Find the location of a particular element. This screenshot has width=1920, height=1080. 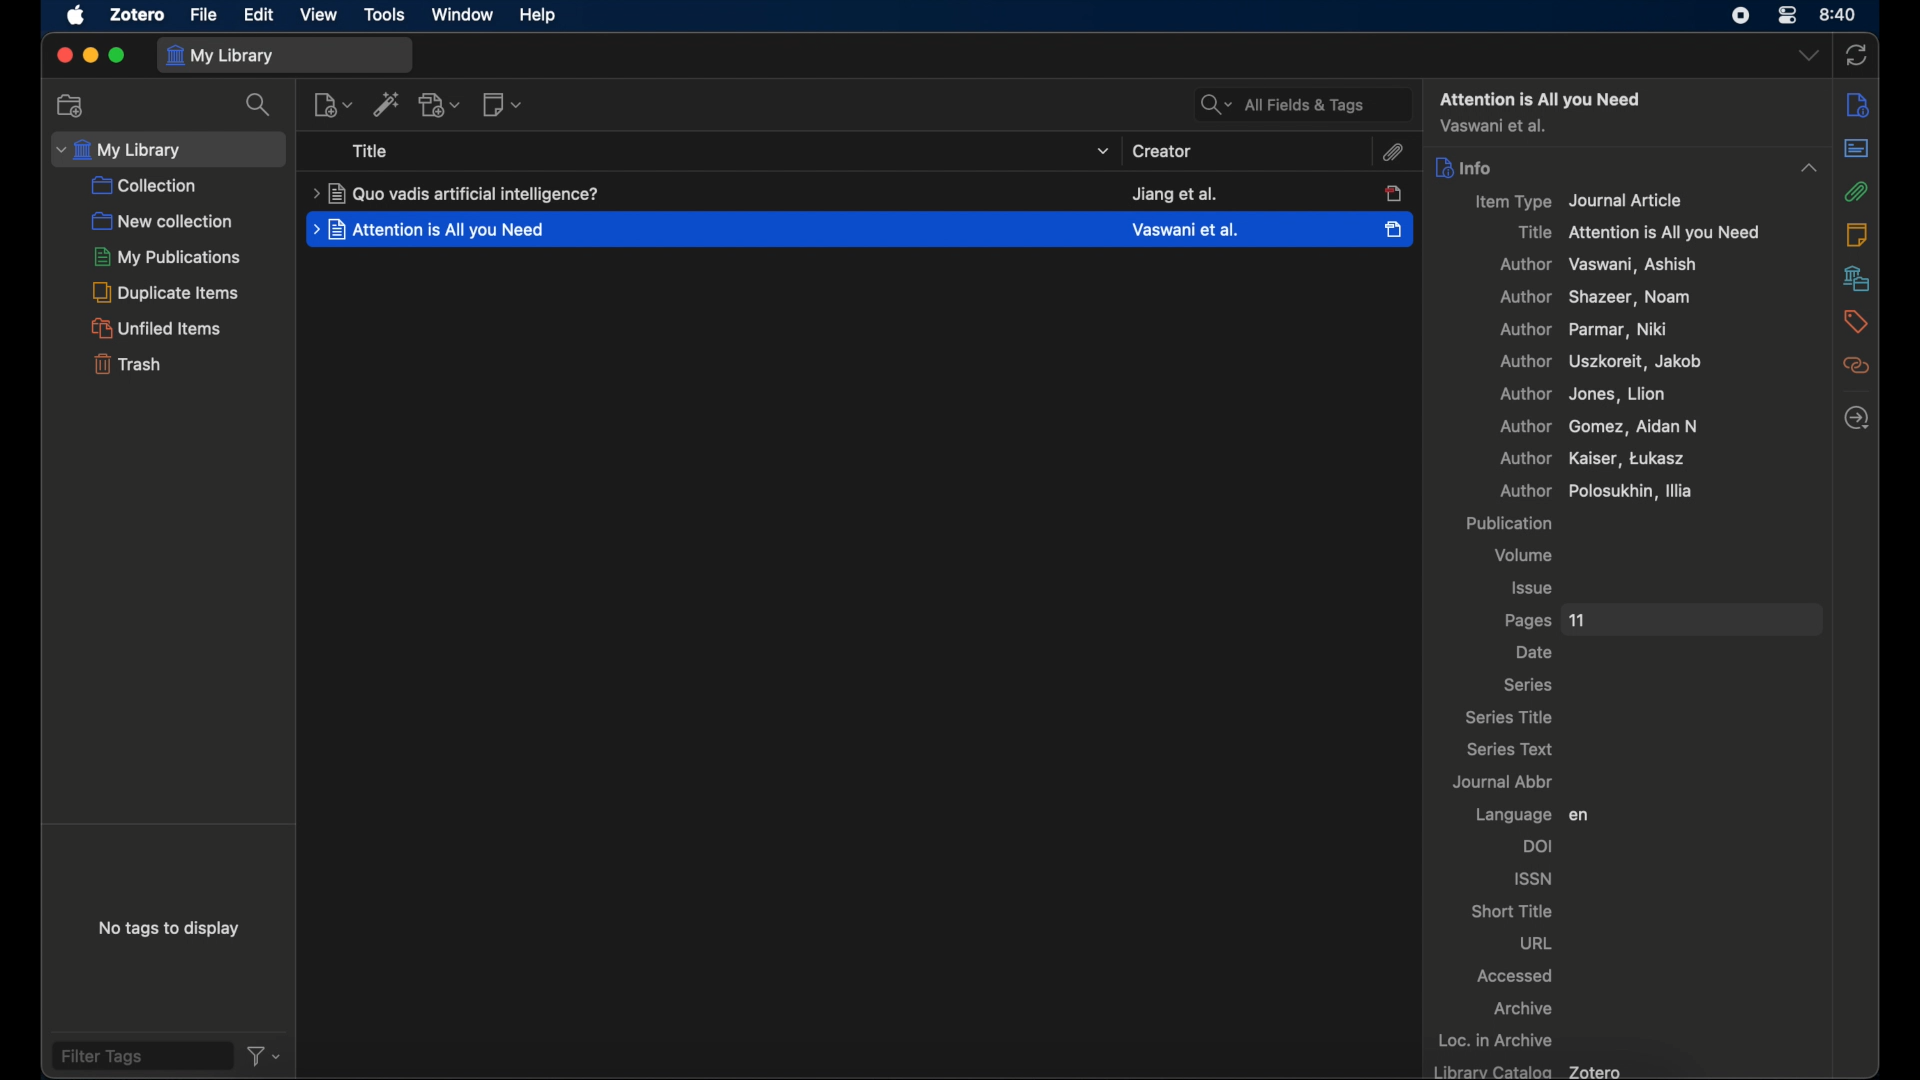

maximize is located at coordinates (117, 57).